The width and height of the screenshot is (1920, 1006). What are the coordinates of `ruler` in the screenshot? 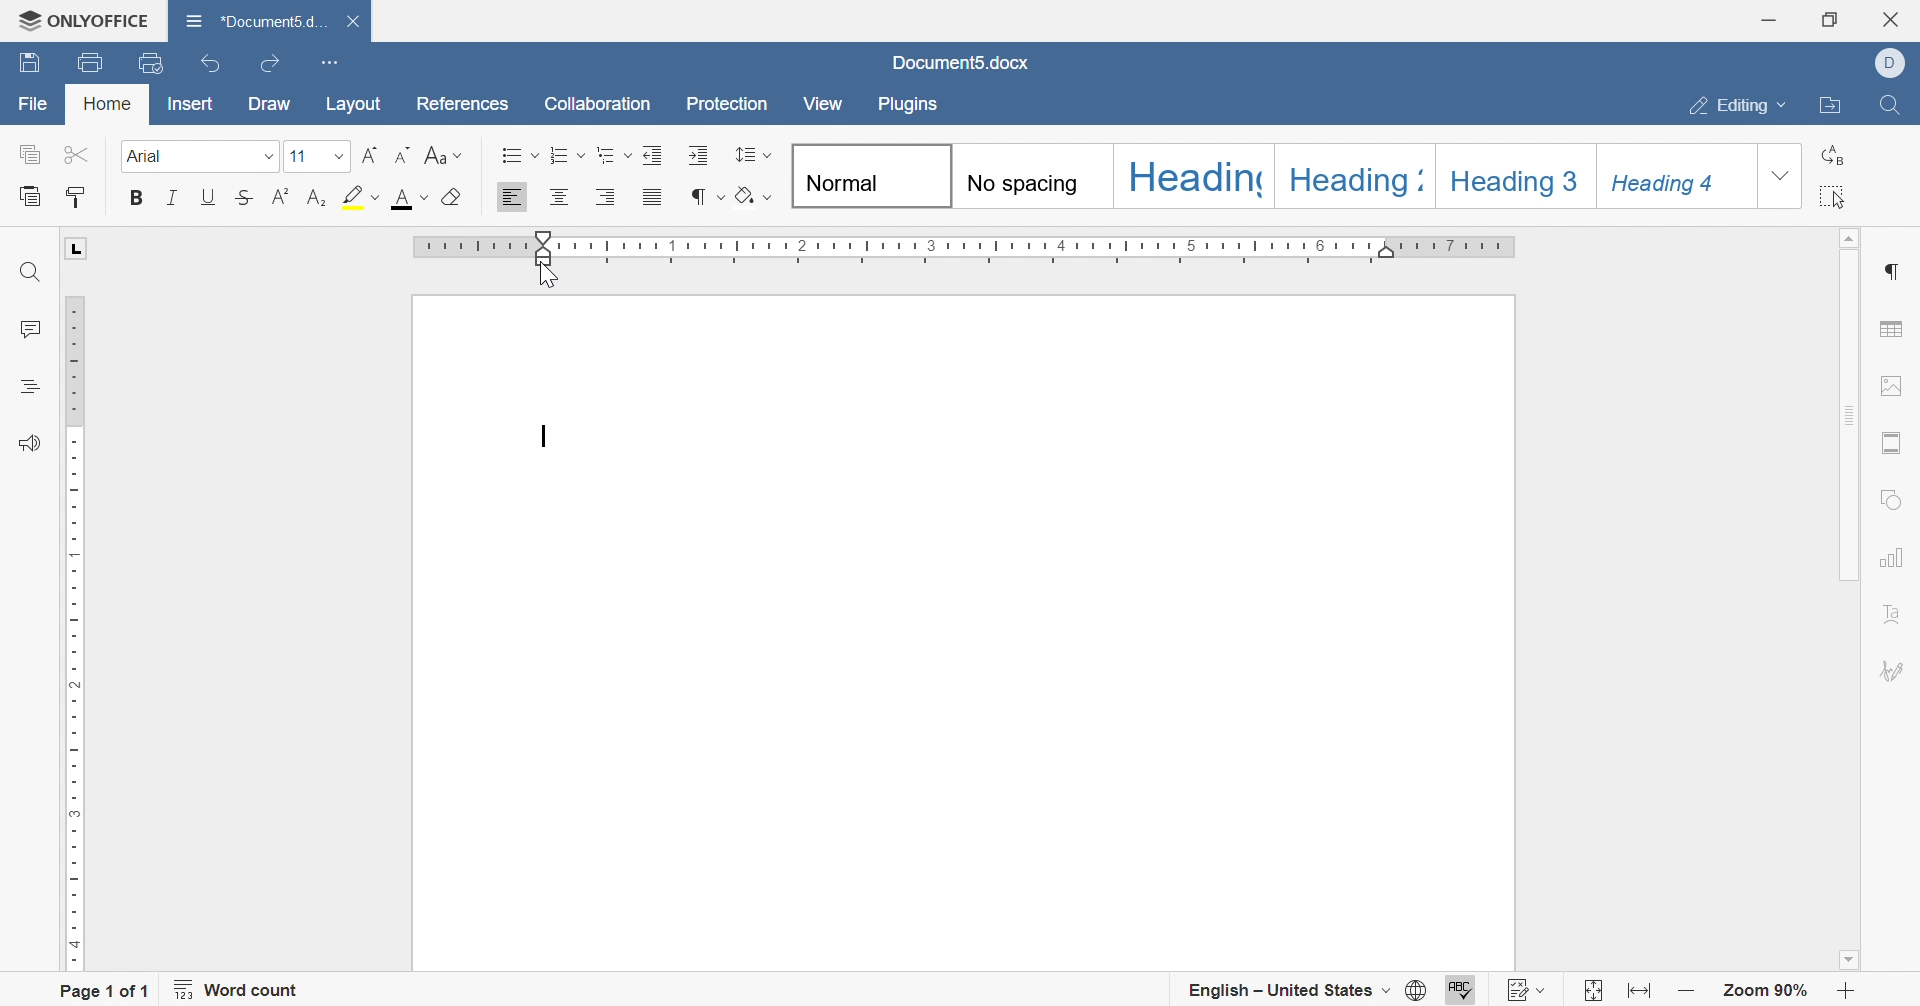 It's located at (963, 250).